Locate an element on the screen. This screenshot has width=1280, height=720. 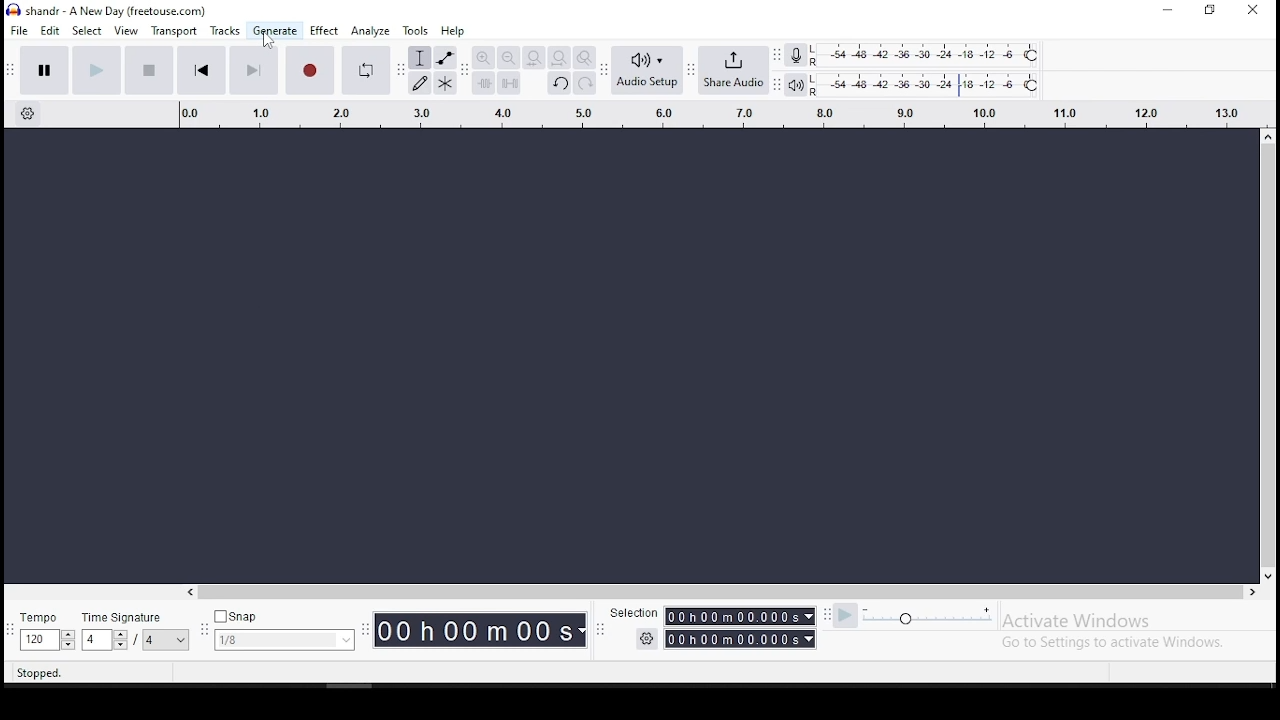
minimize is located at coordinates (1167, 11).